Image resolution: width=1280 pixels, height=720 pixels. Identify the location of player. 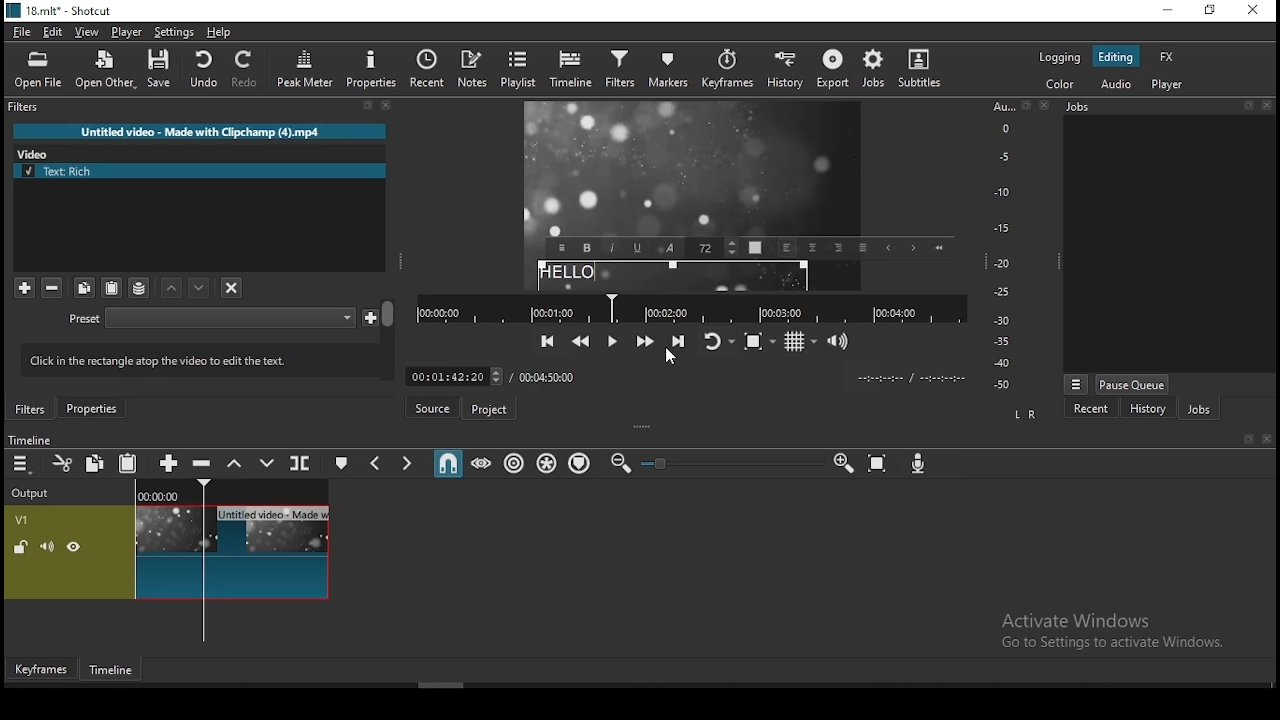
(127, 32).